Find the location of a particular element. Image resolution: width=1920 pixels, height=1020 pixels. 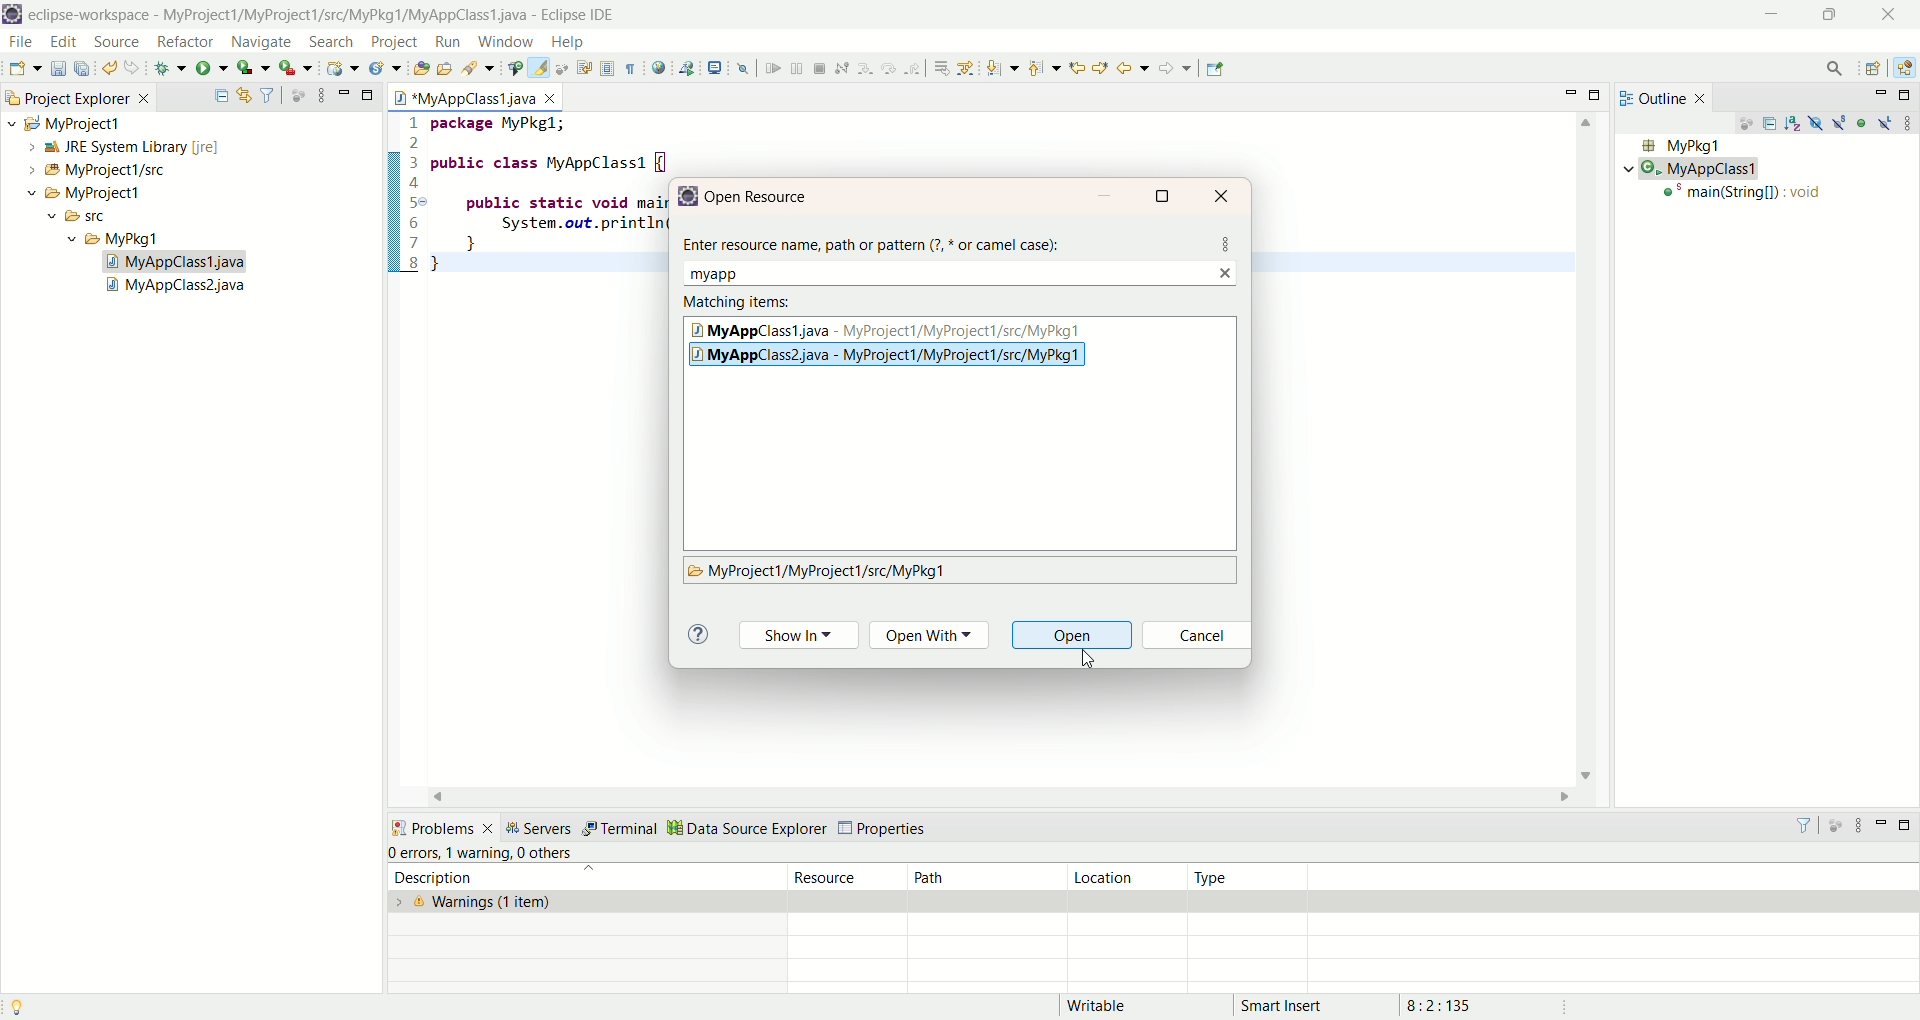

path is located at coordinates (984, 876).